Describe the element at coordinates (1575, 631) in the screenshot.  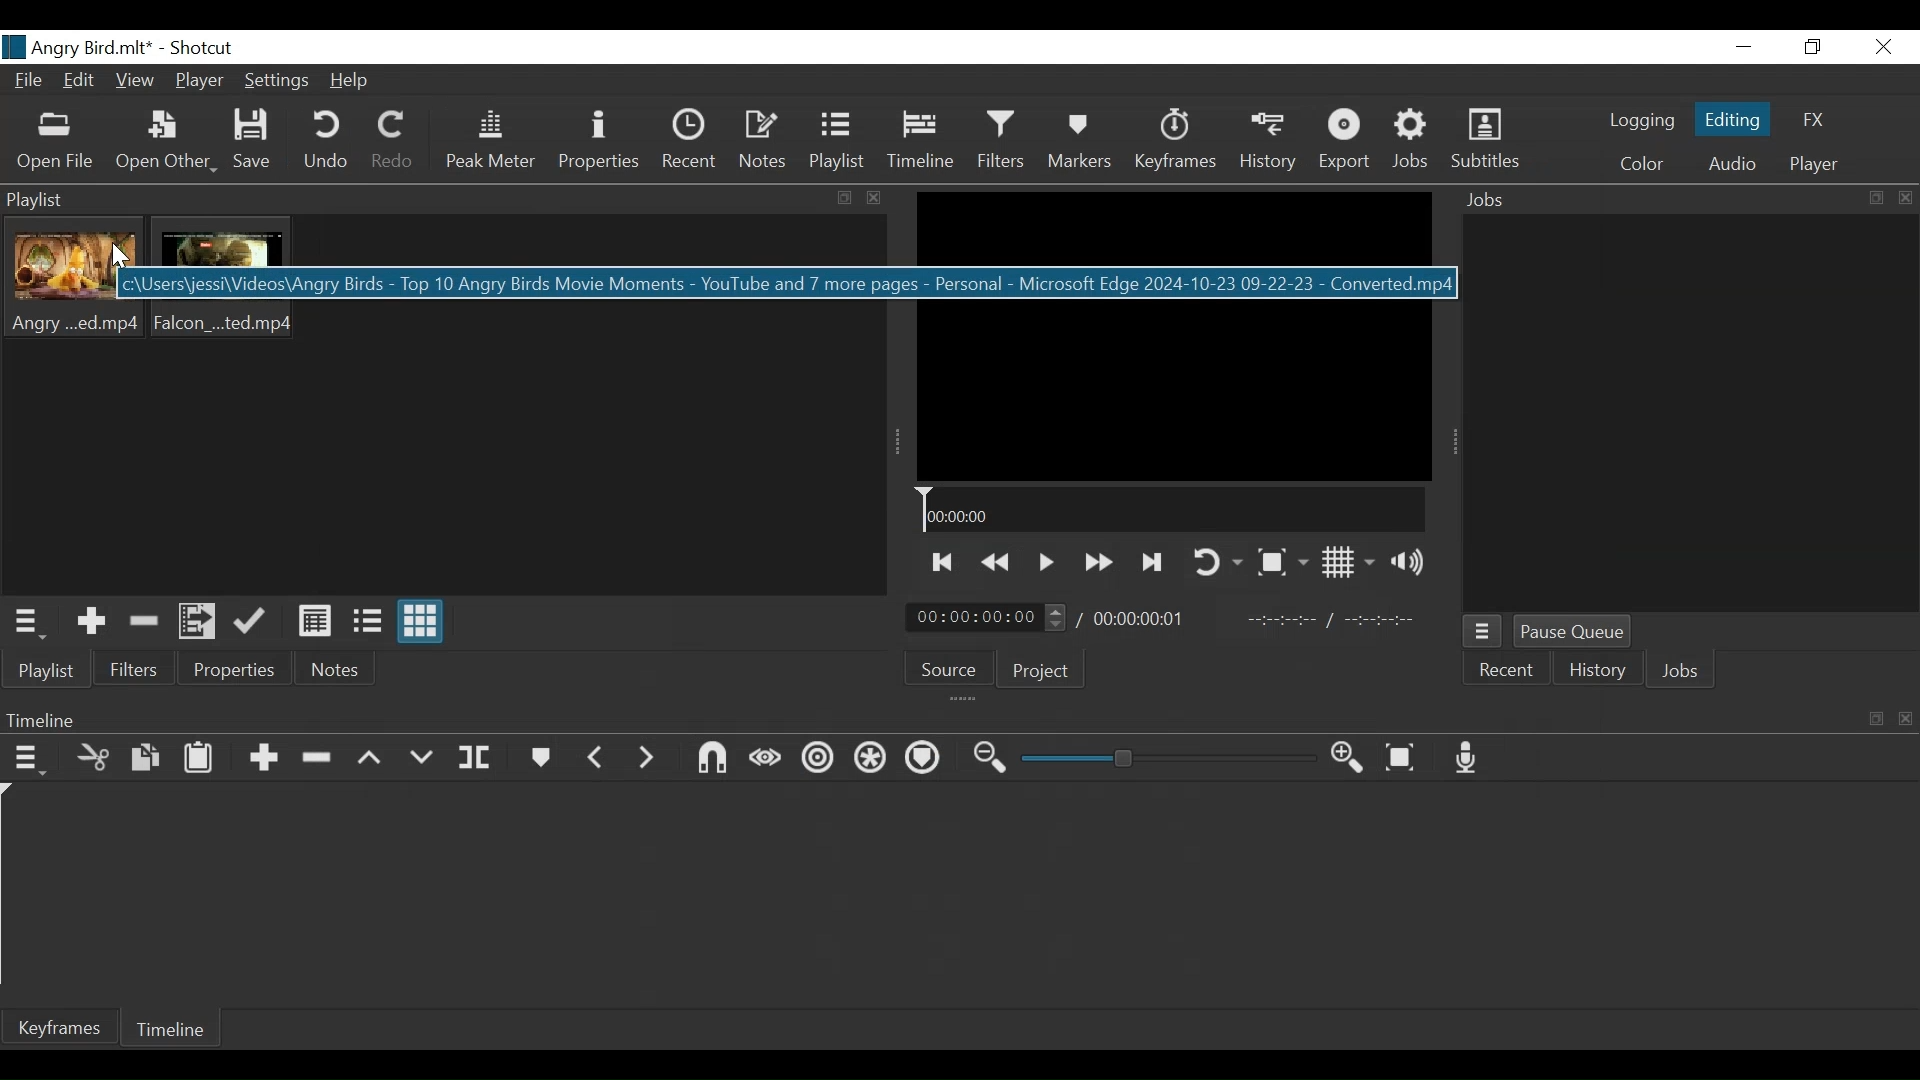
I see `Pause Queue` at that location.